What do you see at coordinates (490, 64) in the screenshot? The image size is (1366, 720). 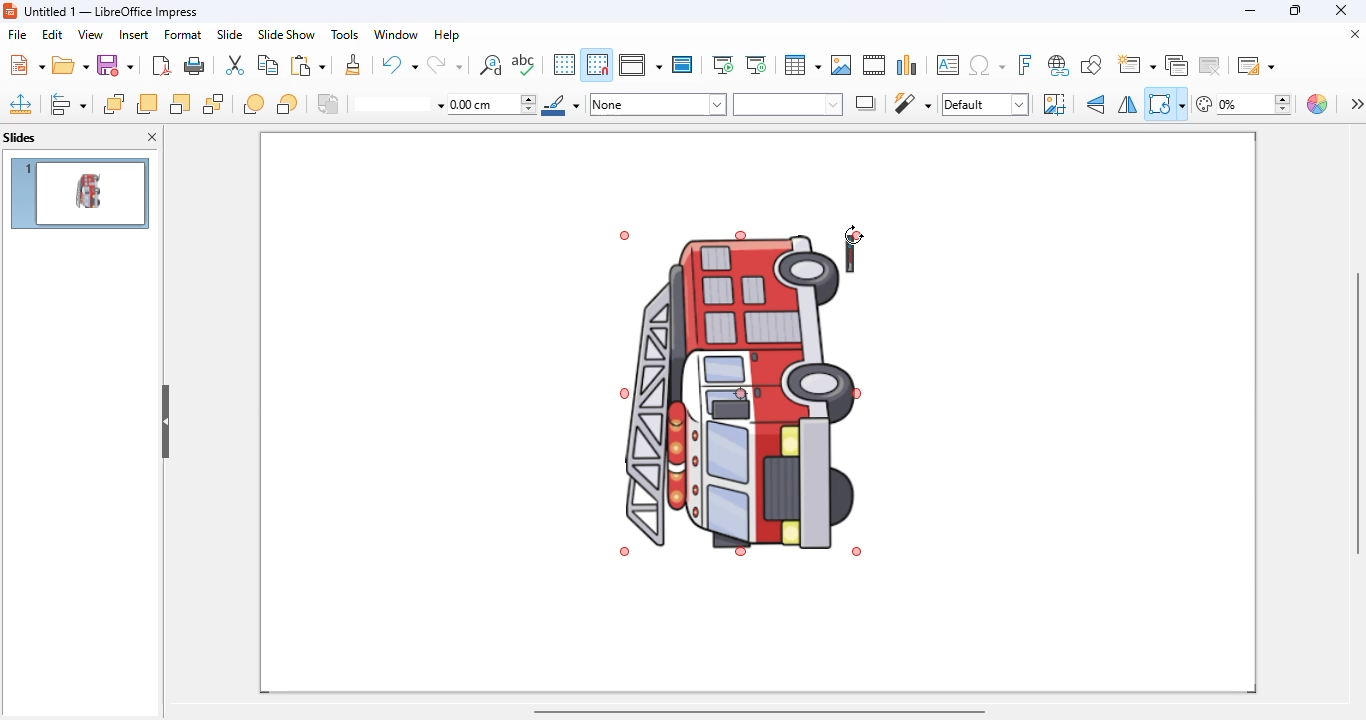 I see `find and replace` at bounding box center [490, 64].